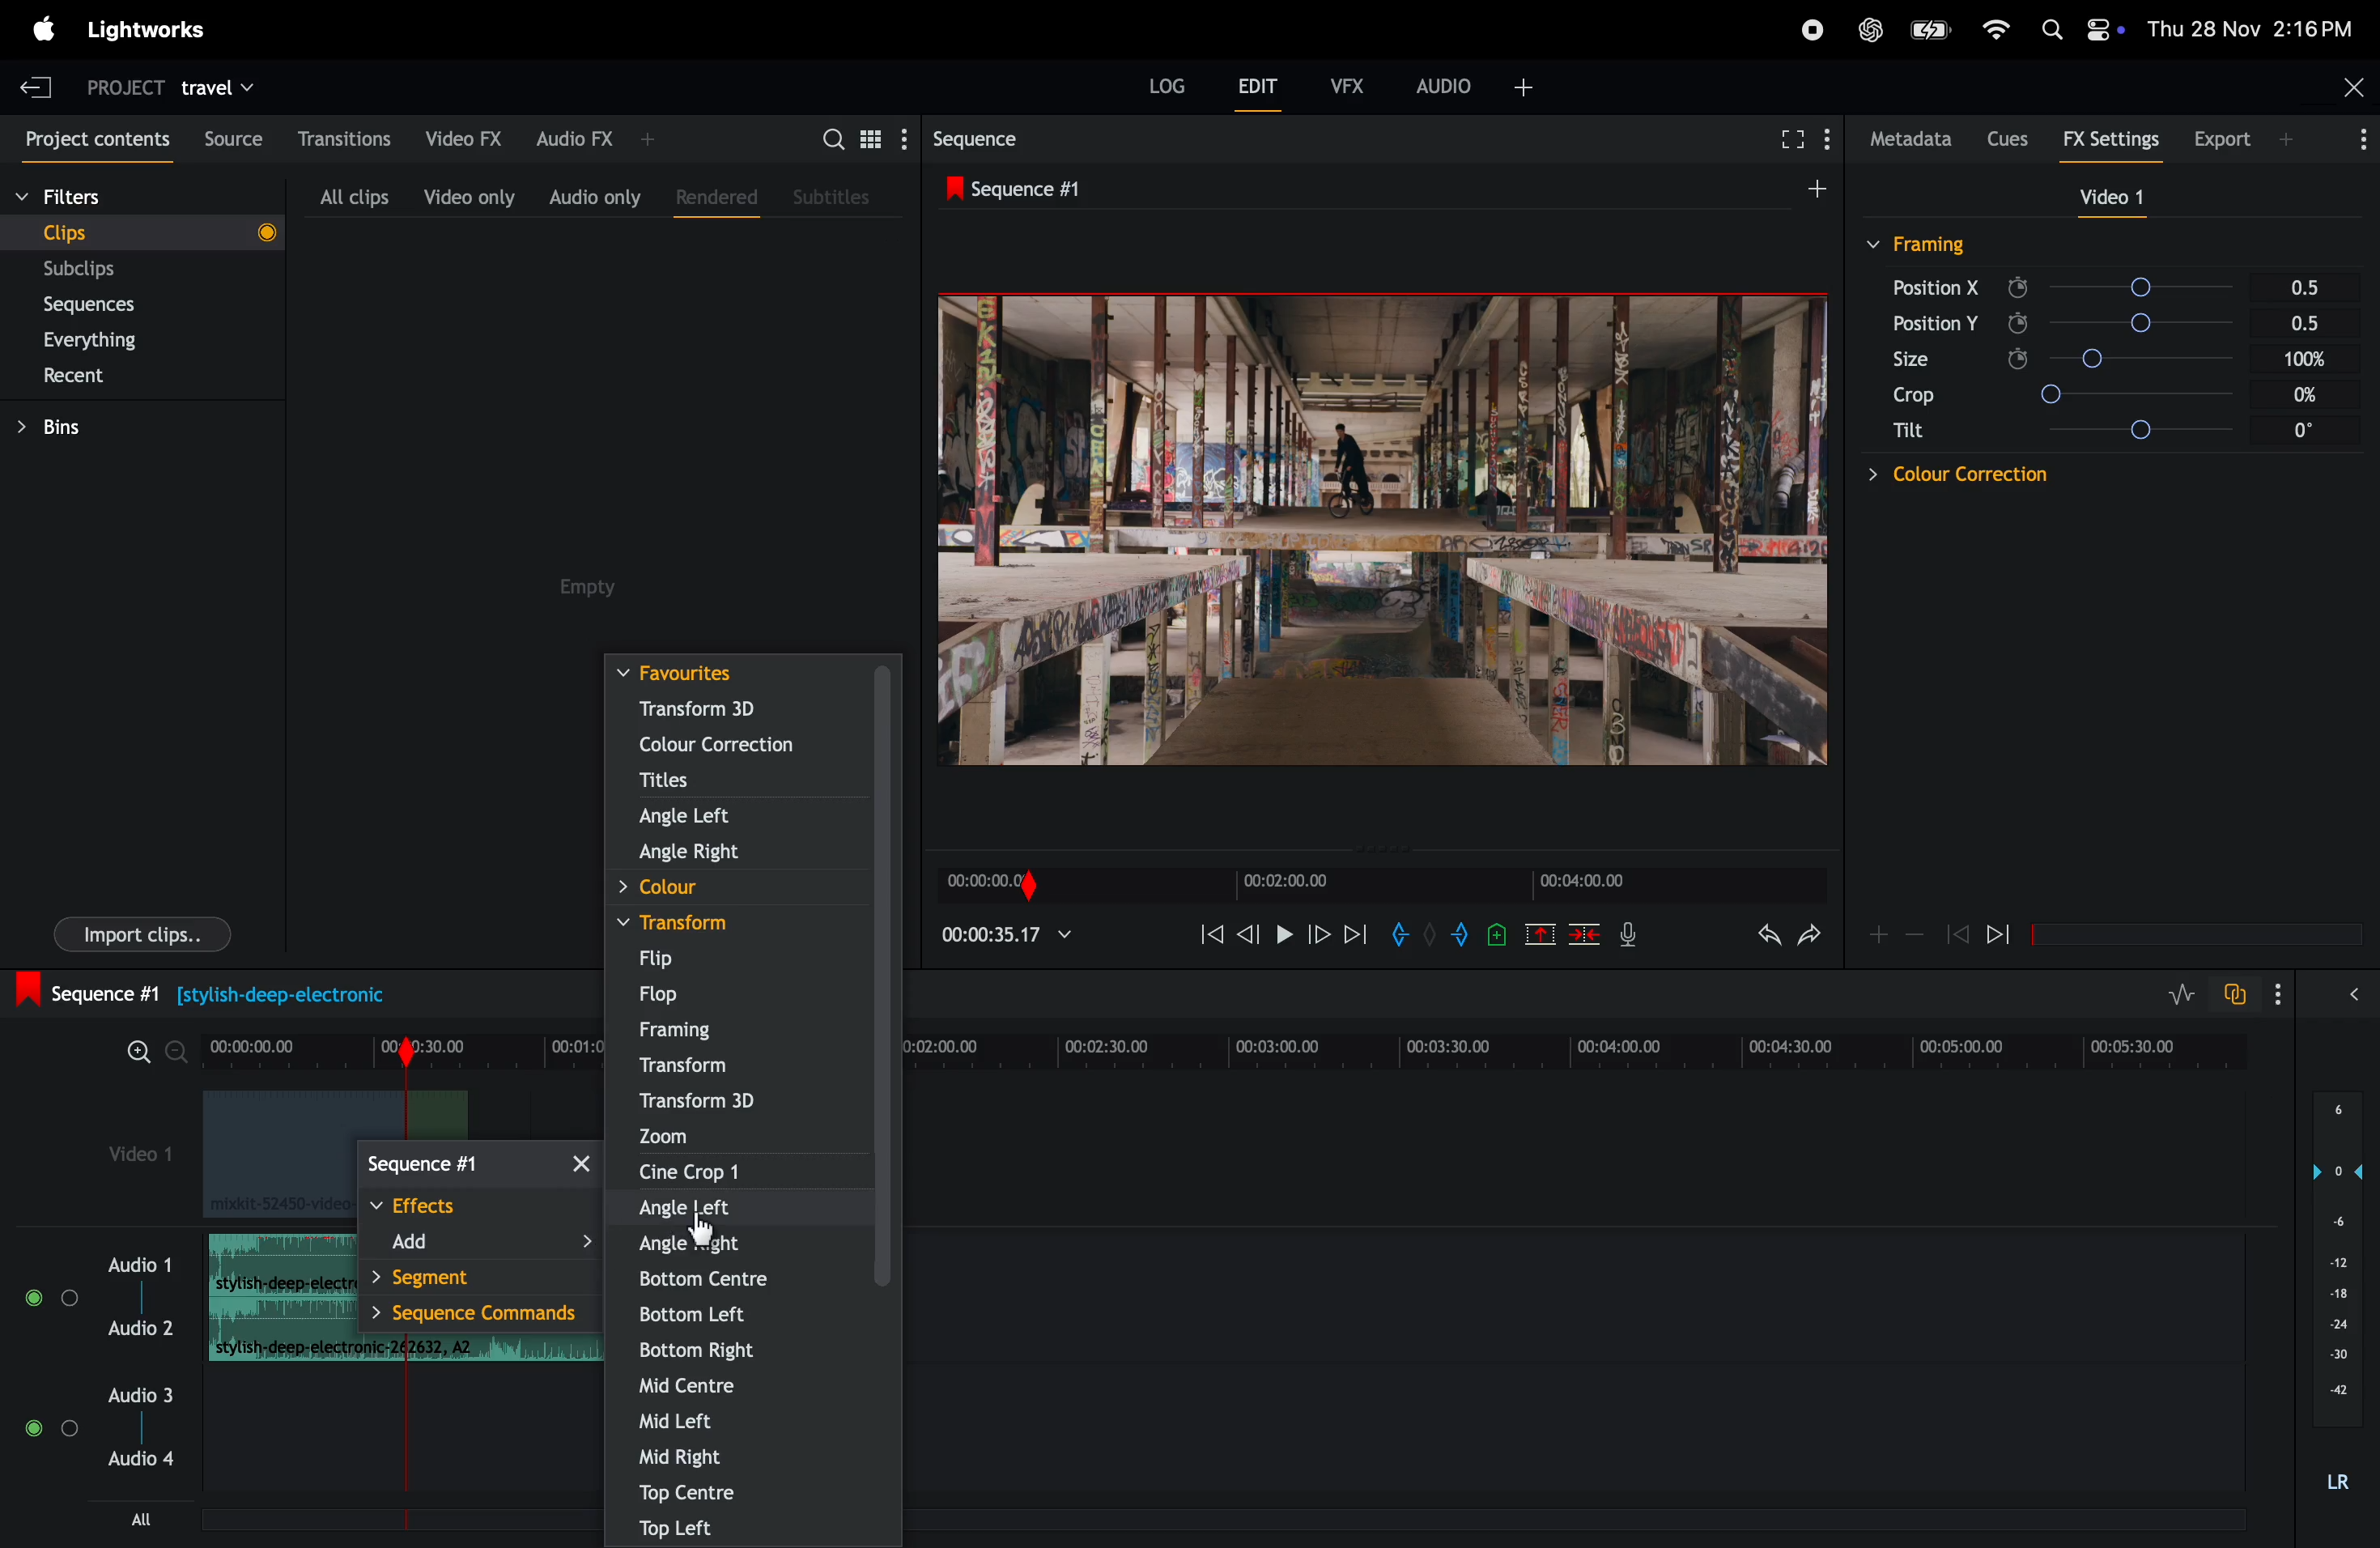 The height and width of the screenshot is (1548, 2380). Describe the element at coordinates (746, 1350) in the screenshot. I see `bottom right` at that location.